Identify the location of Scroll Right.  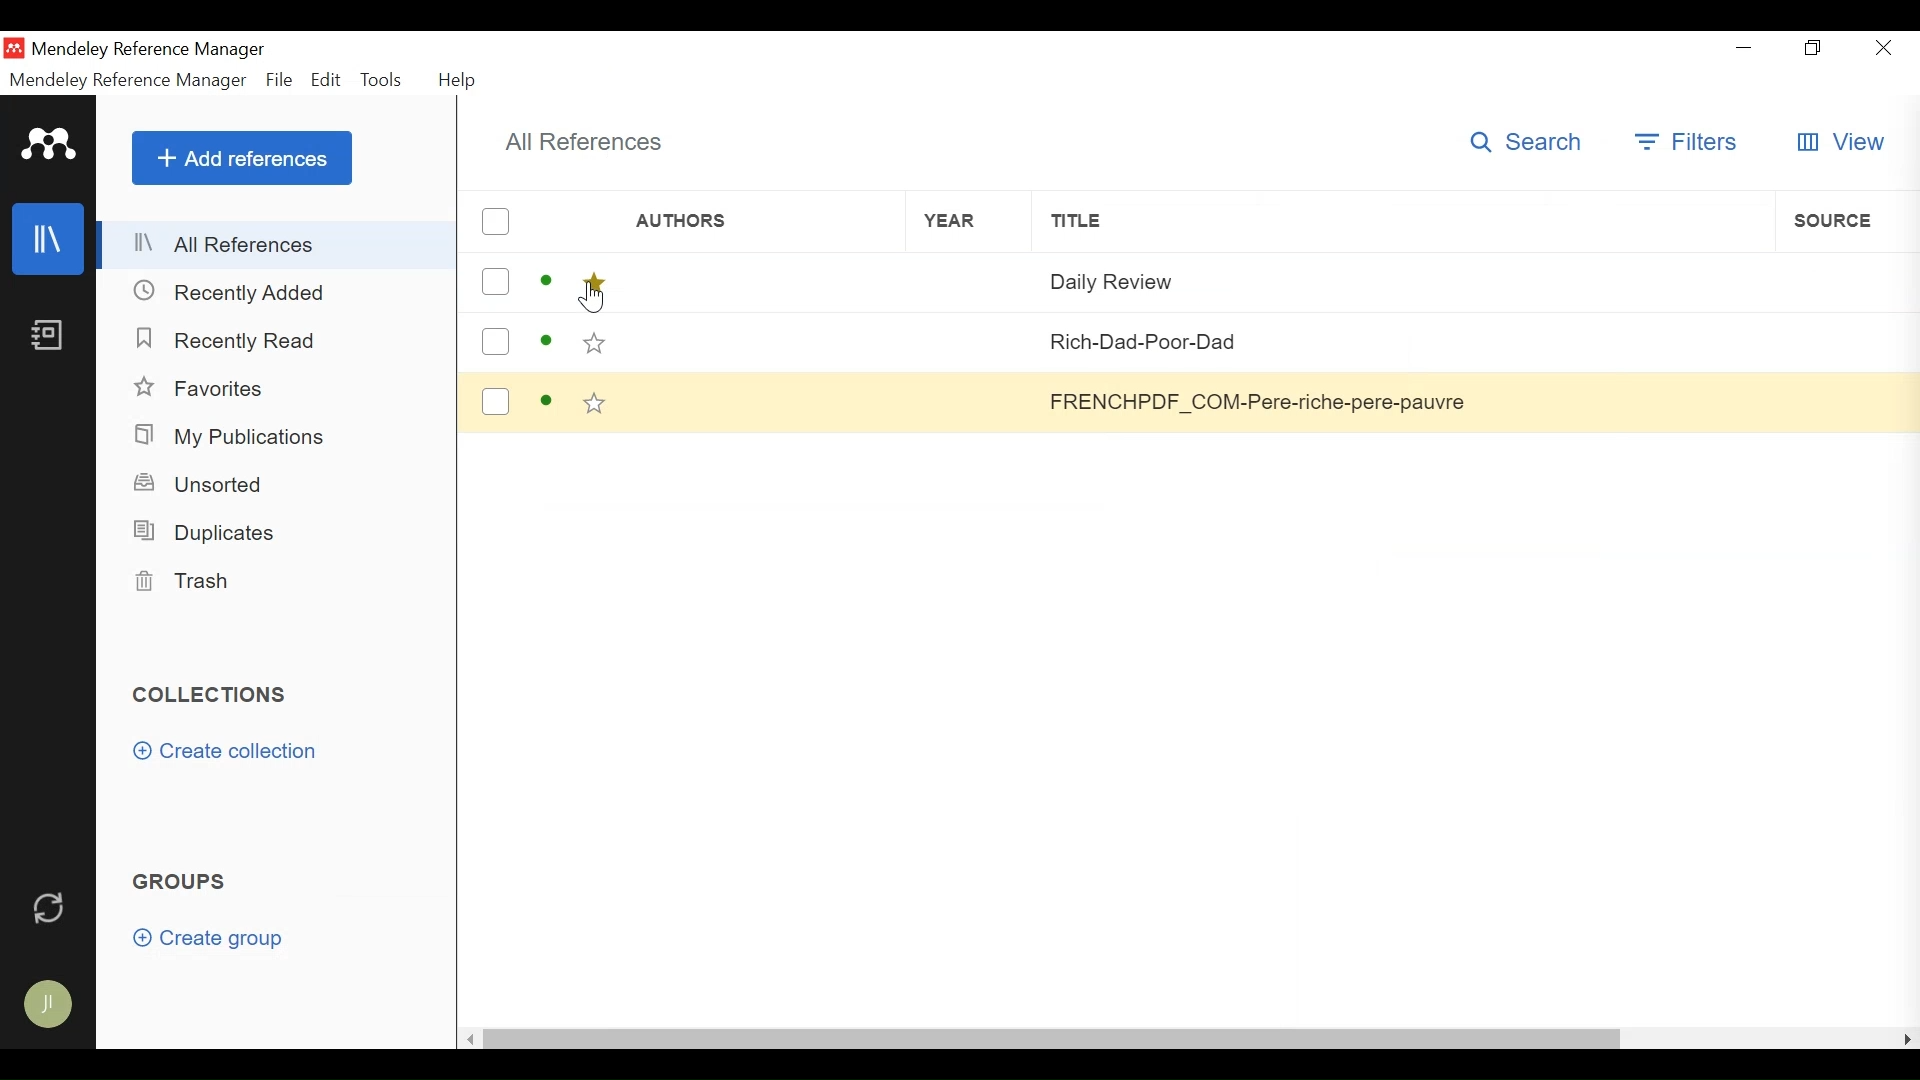
(1907, 1038).